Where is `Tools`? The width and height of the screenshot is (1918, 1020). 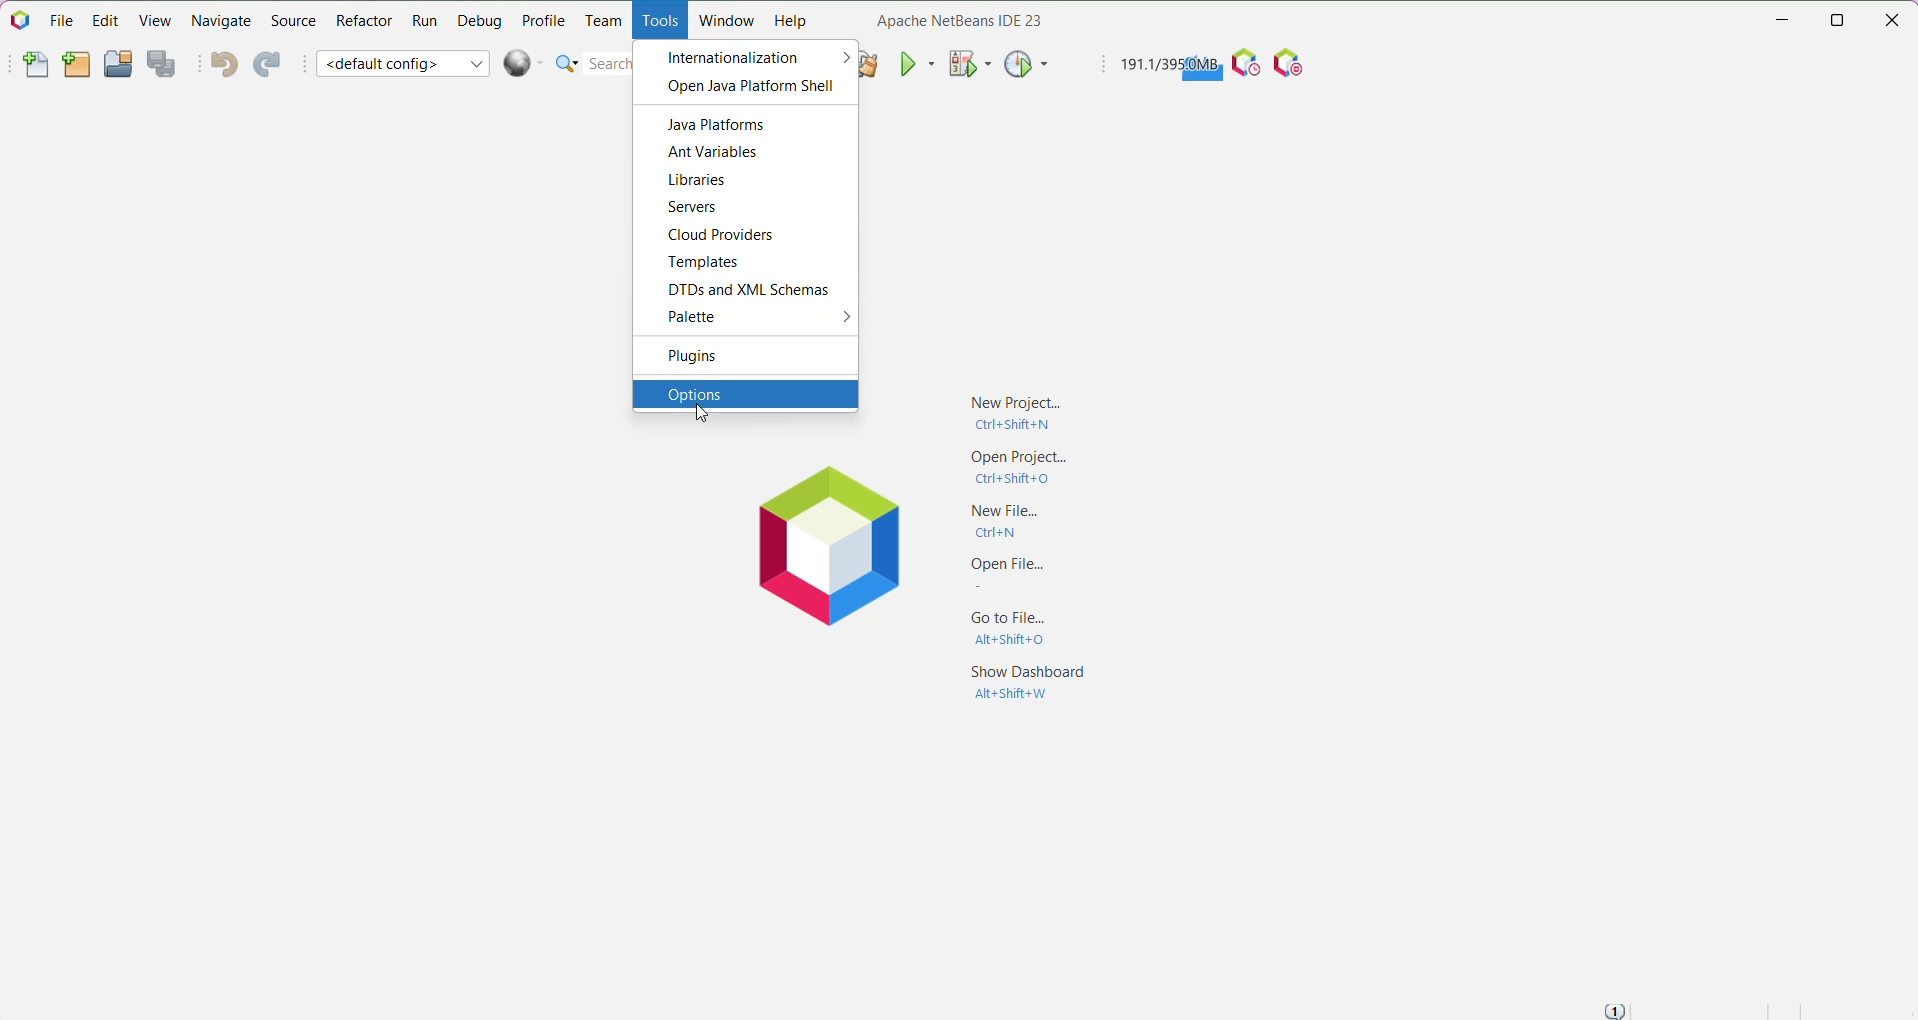
Tools is located at coordinates (659, 22).